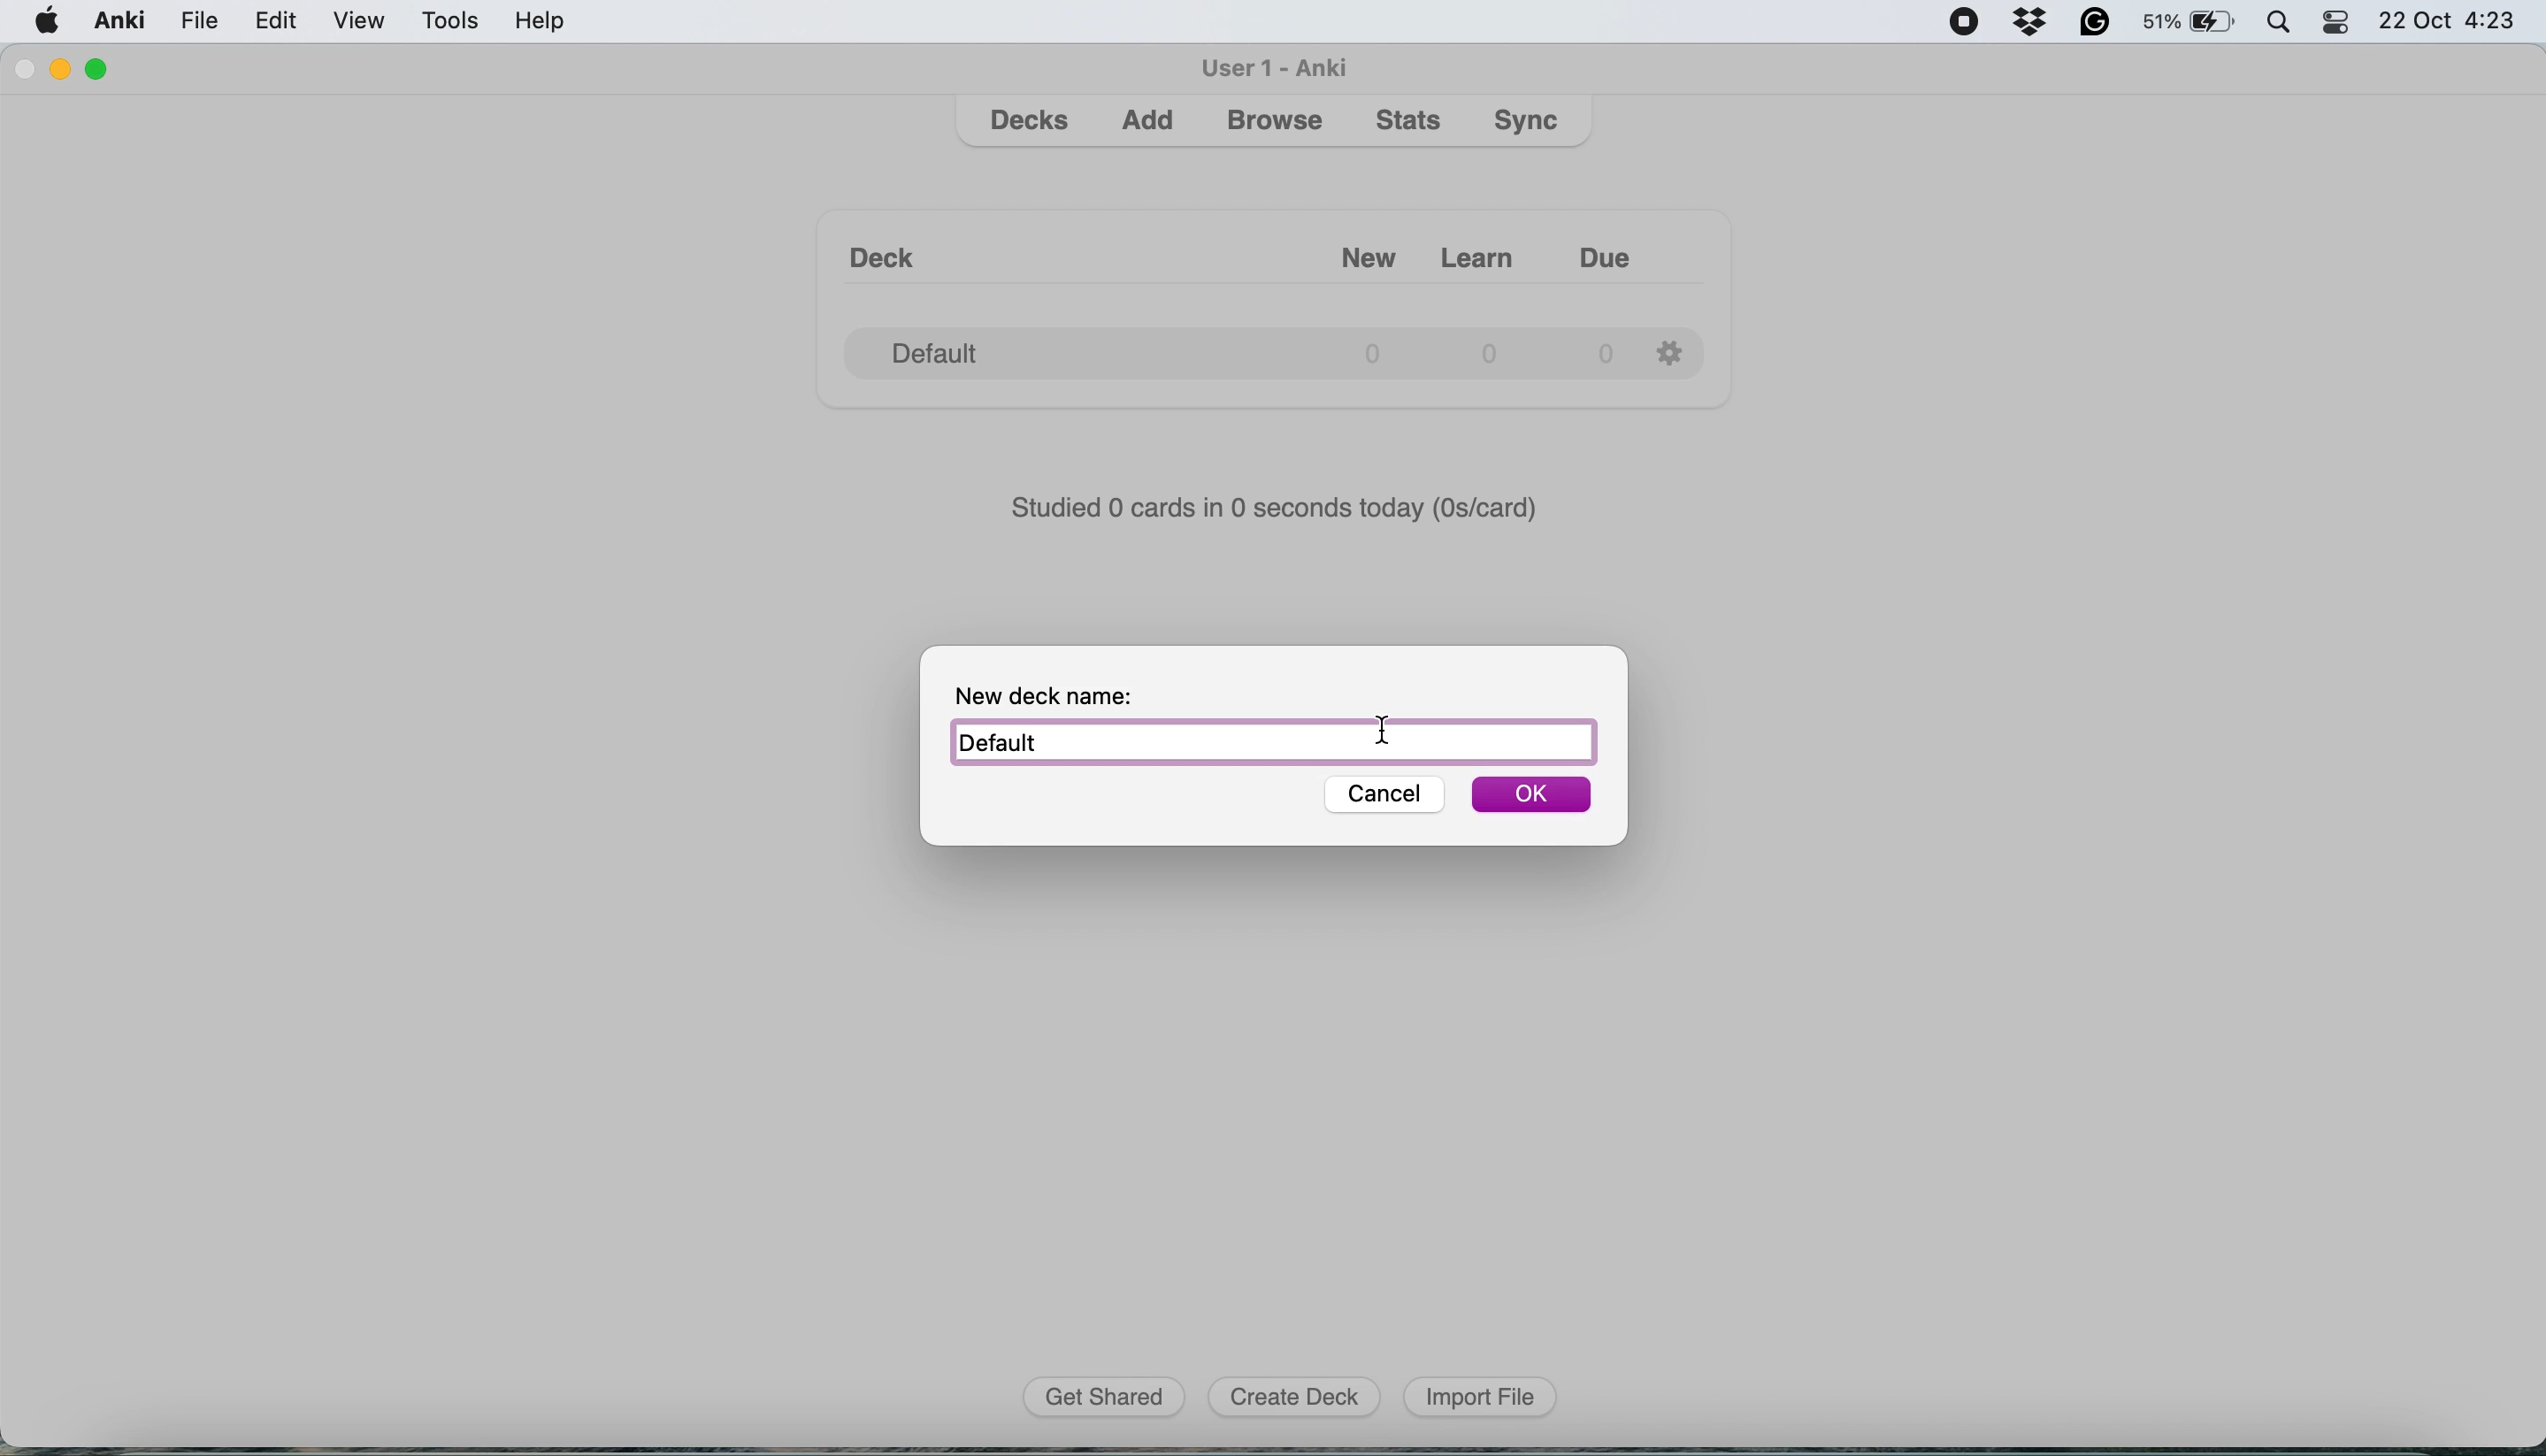 Image resolution: width=2546 pixels, height=1456 pixels. What do you see at coordinates (1272, 743) in the screenshot?
I see `Default` at bounding box center [1272, 743].